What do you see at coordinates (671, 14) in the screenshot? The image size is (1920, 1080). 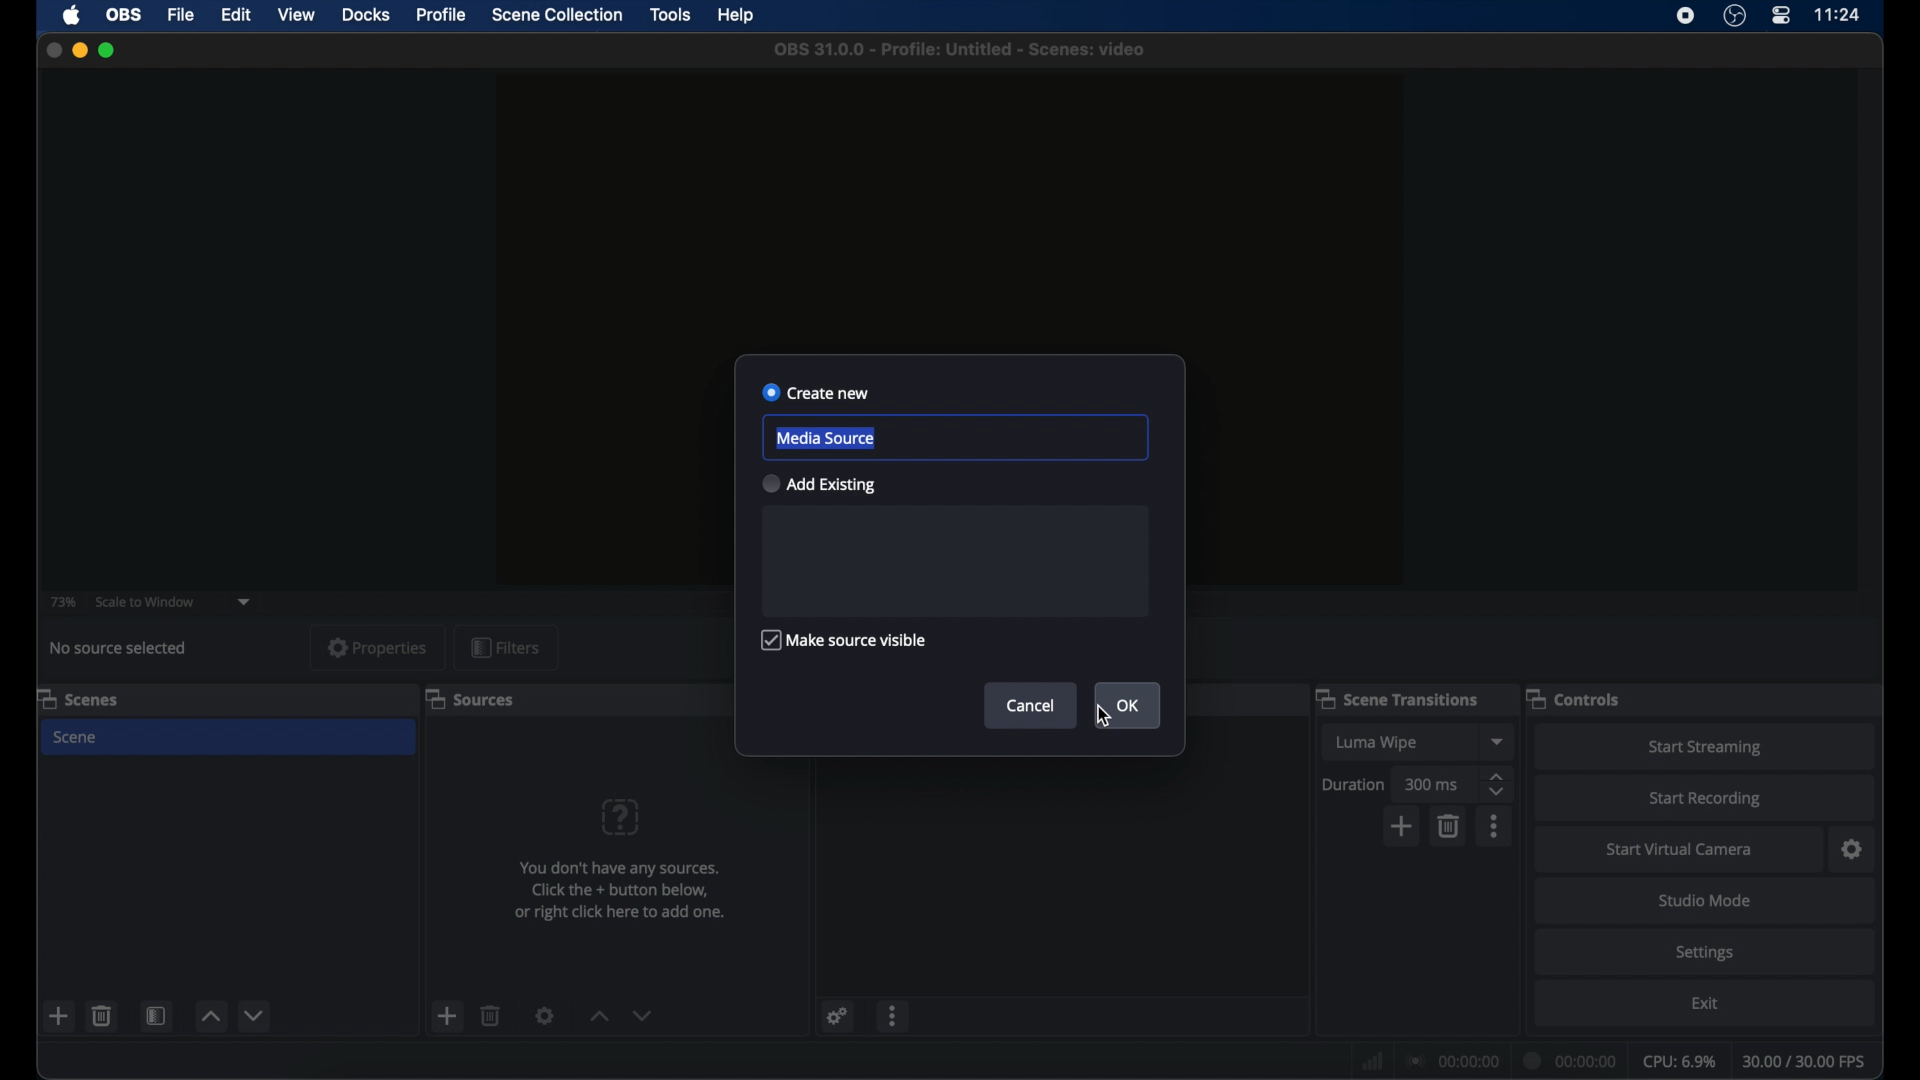 I see `tools` at bounding box center [671, 14].